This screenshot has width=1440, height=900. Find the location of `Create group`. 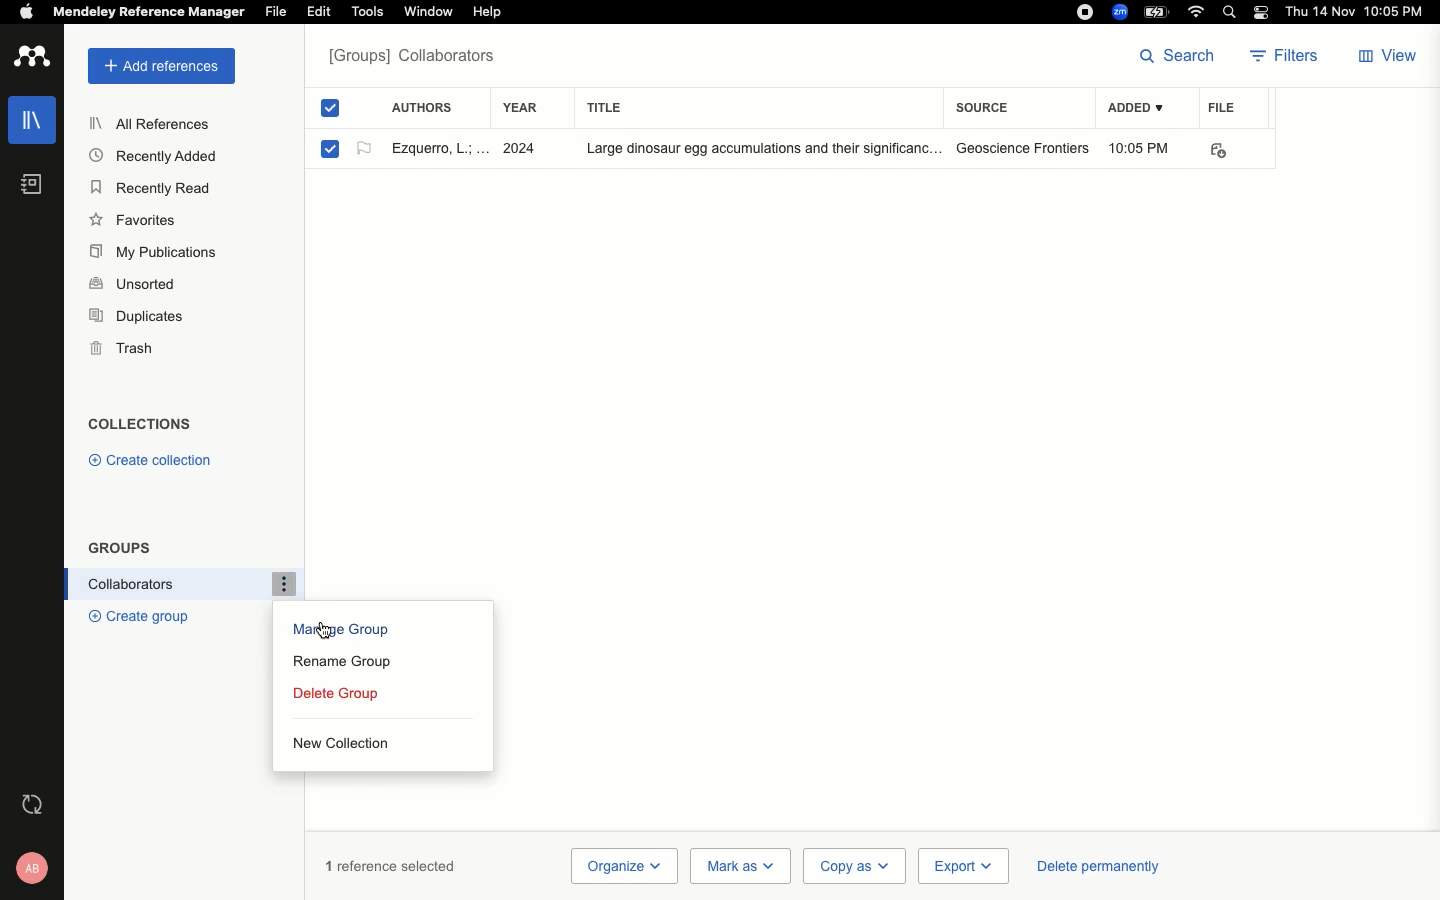

Create group is located at coordinates (138, 617).